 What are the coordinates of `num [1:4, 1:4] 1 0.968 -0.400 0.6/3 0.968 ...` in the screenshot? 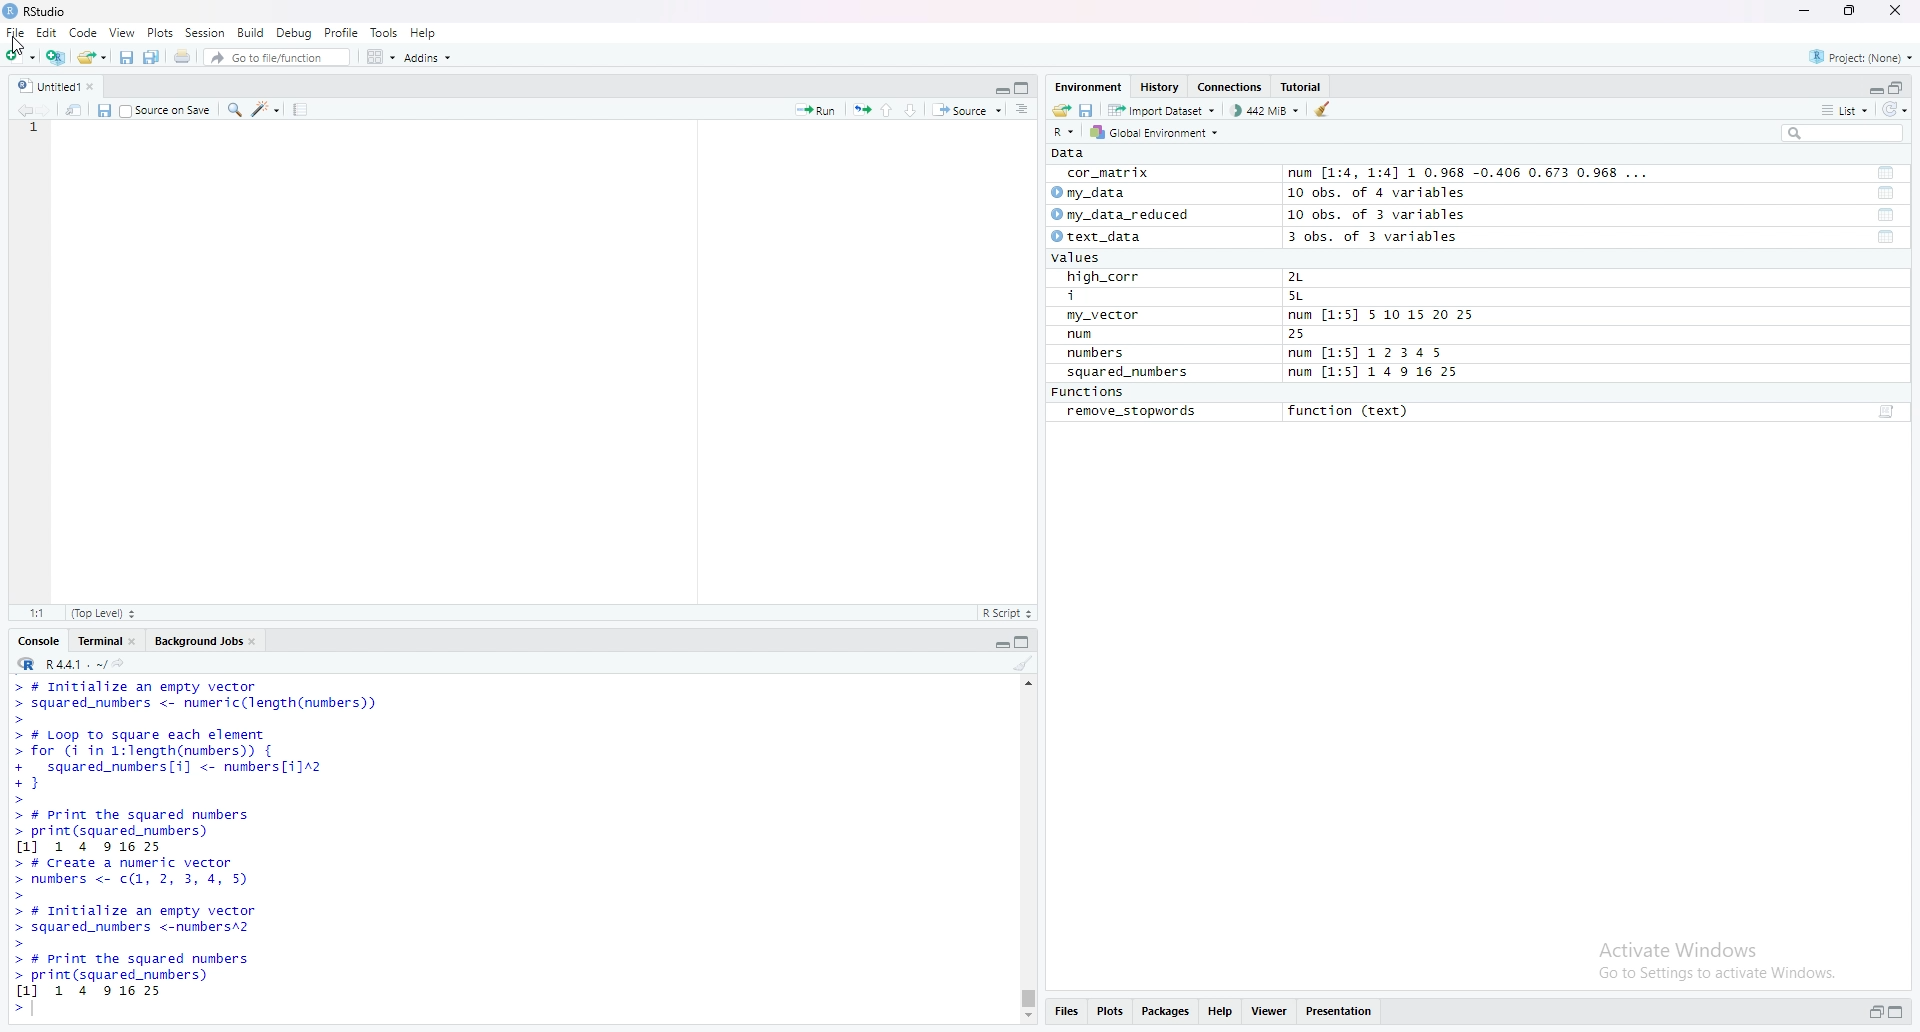 It's located at (1470, 169).